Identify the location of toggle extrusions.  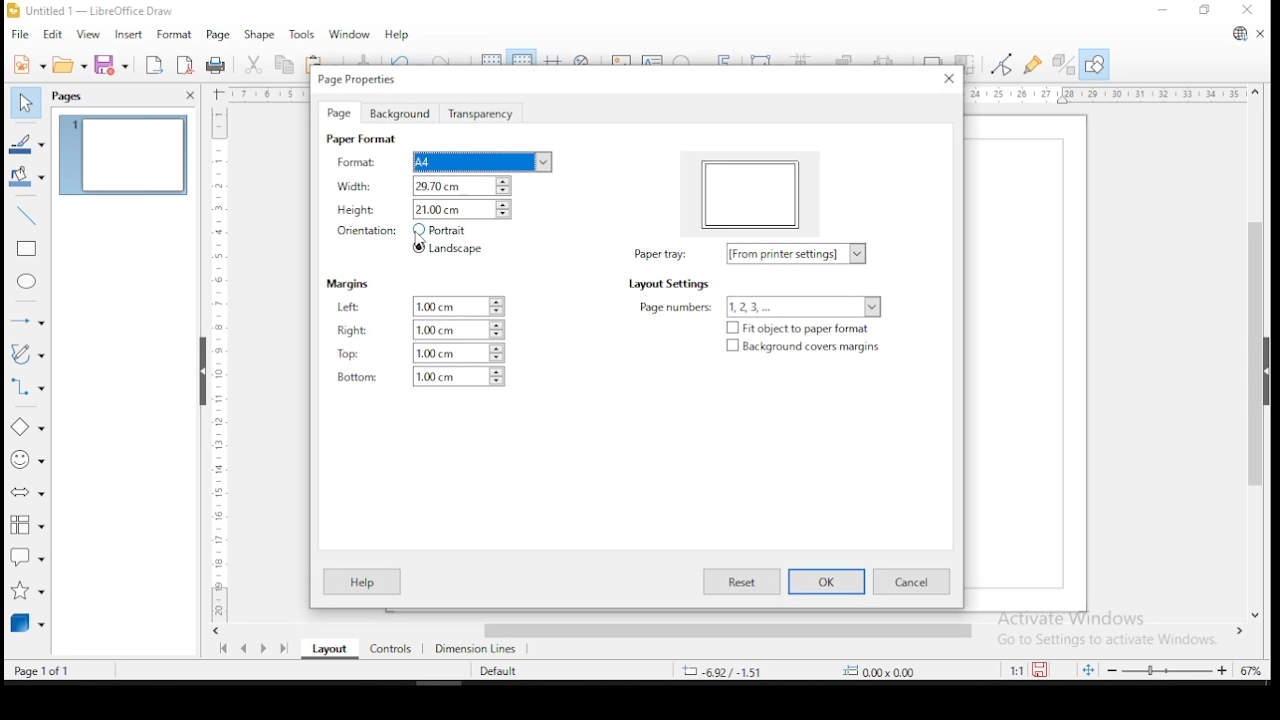
(1062, 65).